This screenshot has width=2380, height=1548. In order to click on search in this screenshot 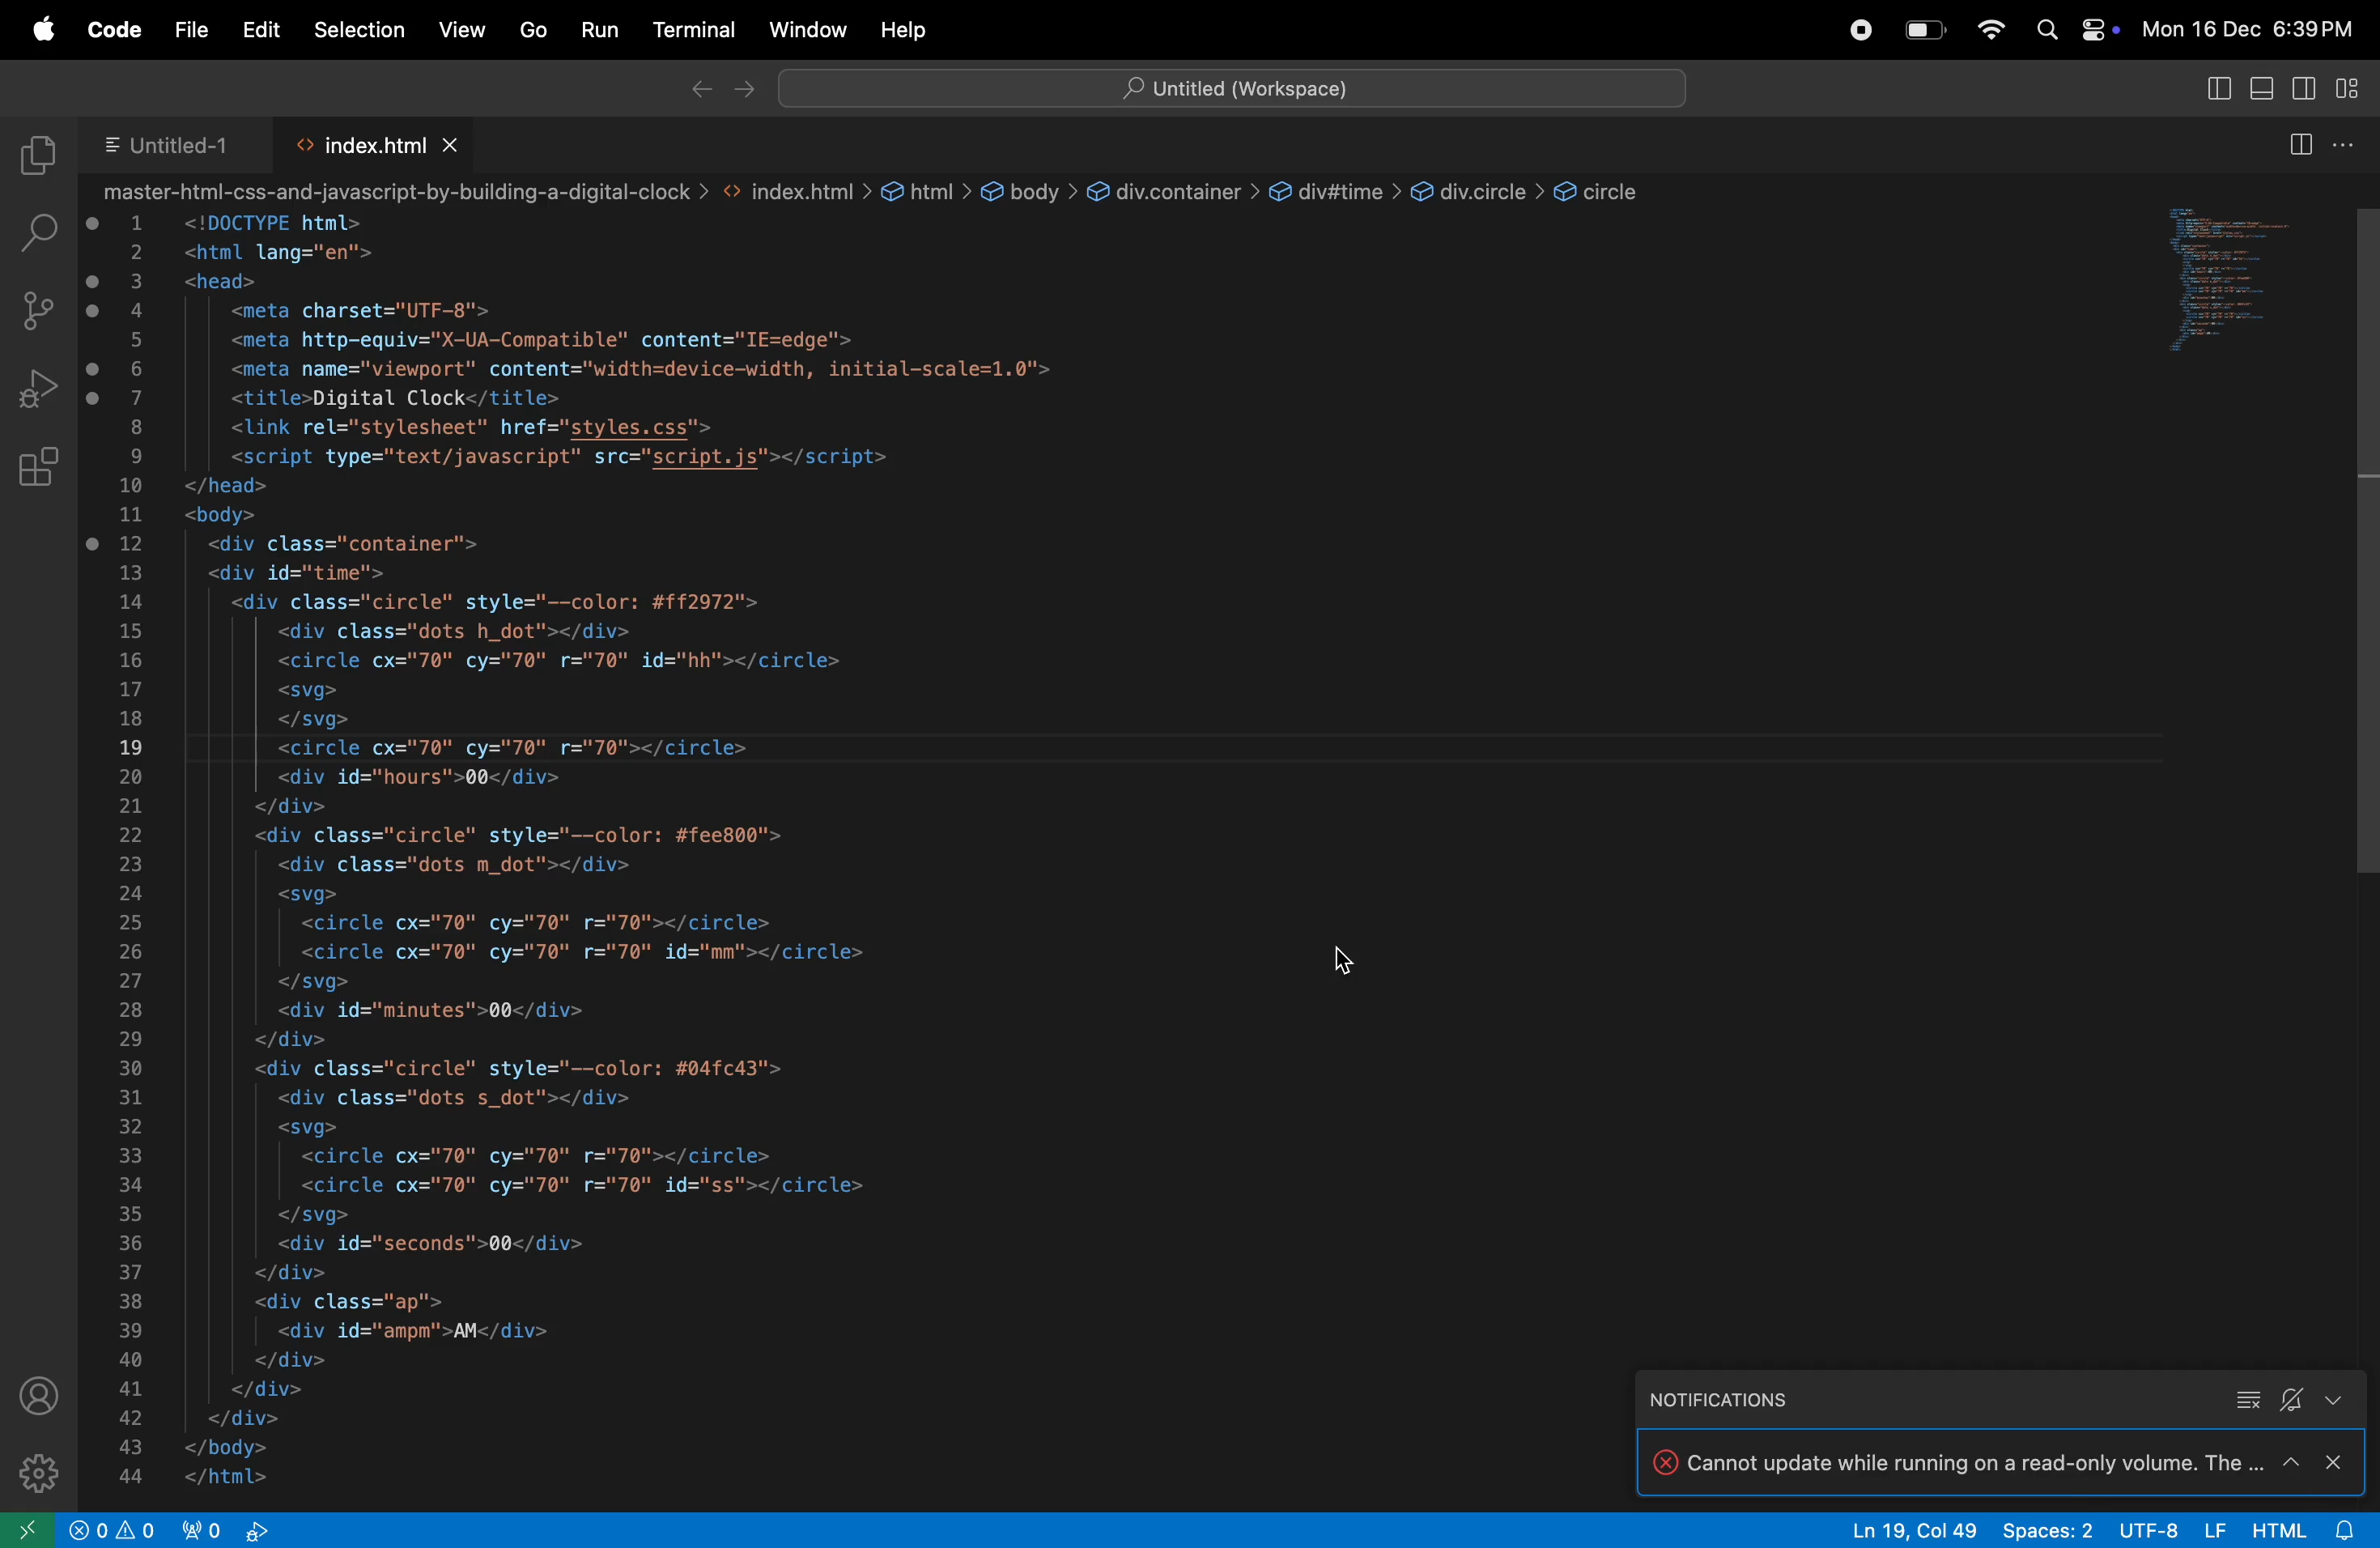, I will do `click(44, 231)`.